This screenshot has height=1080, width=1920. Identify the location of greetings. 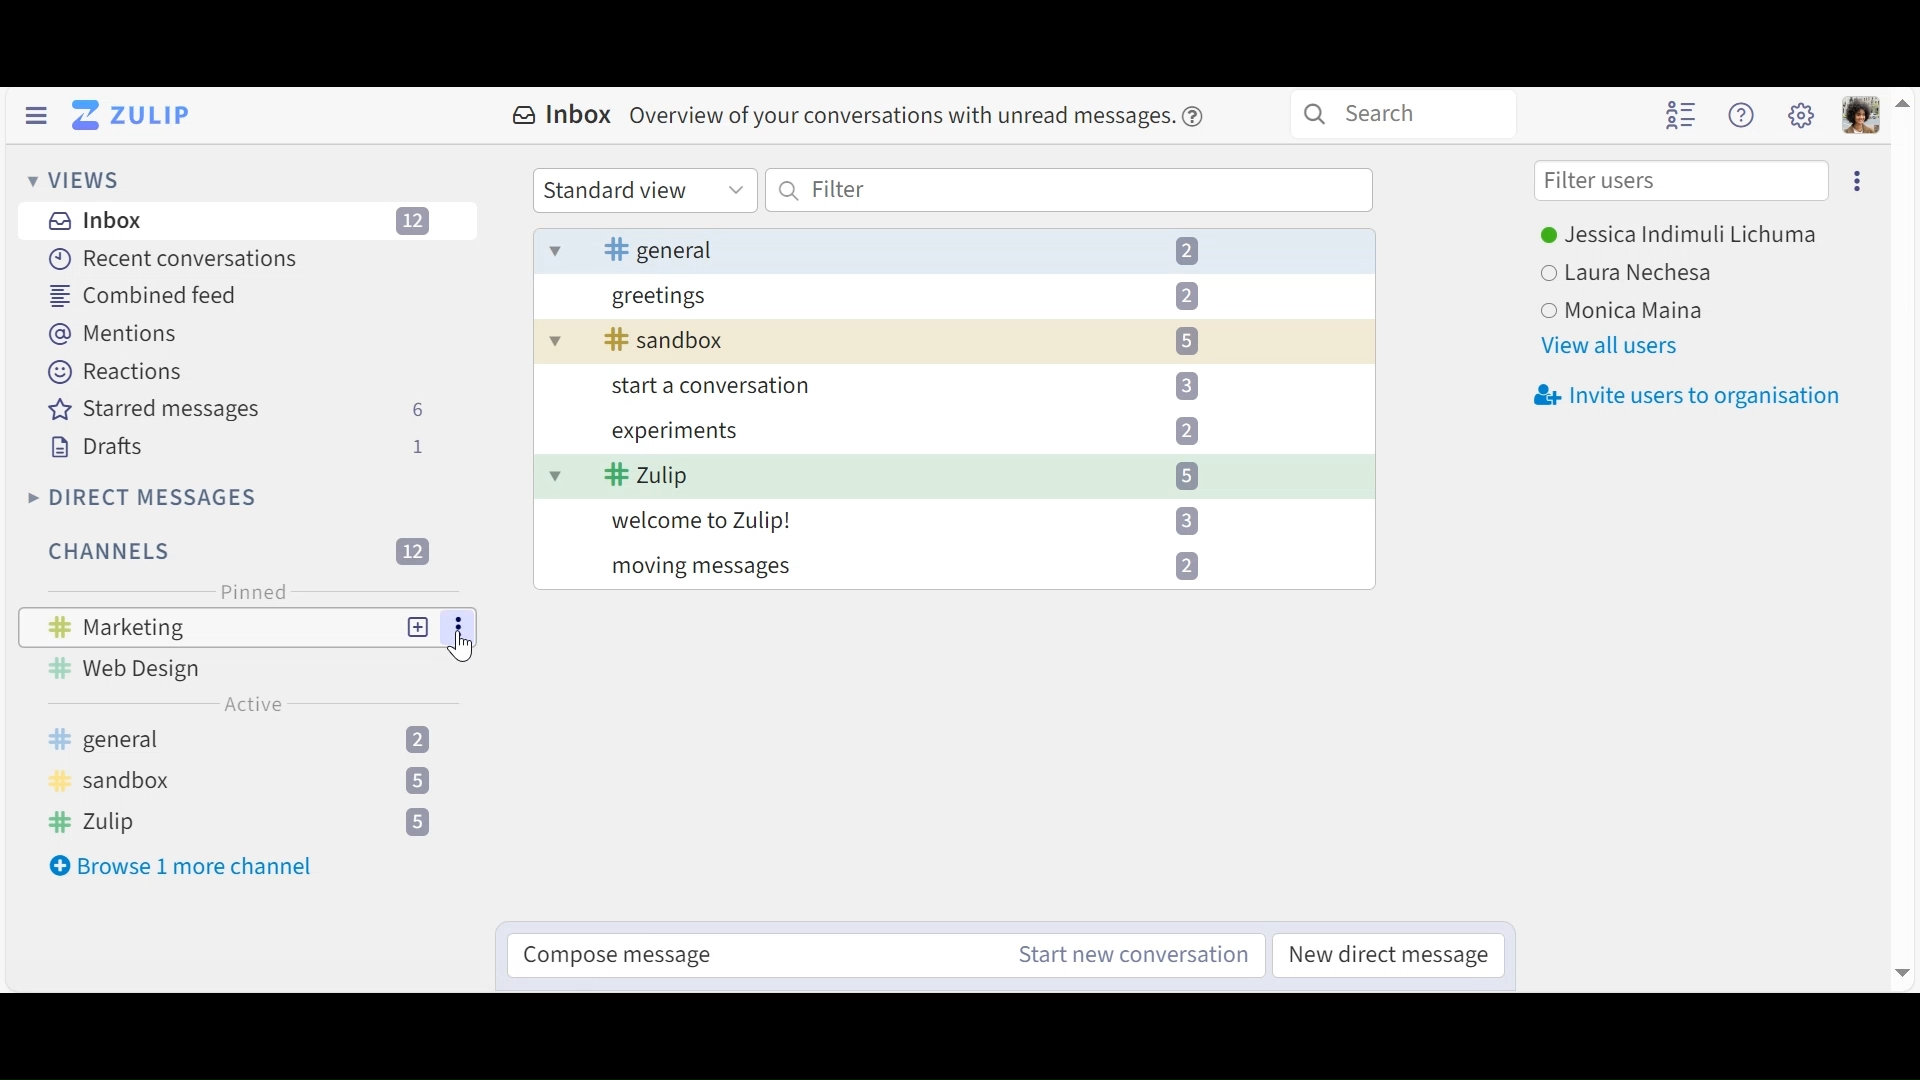
(929, 301).